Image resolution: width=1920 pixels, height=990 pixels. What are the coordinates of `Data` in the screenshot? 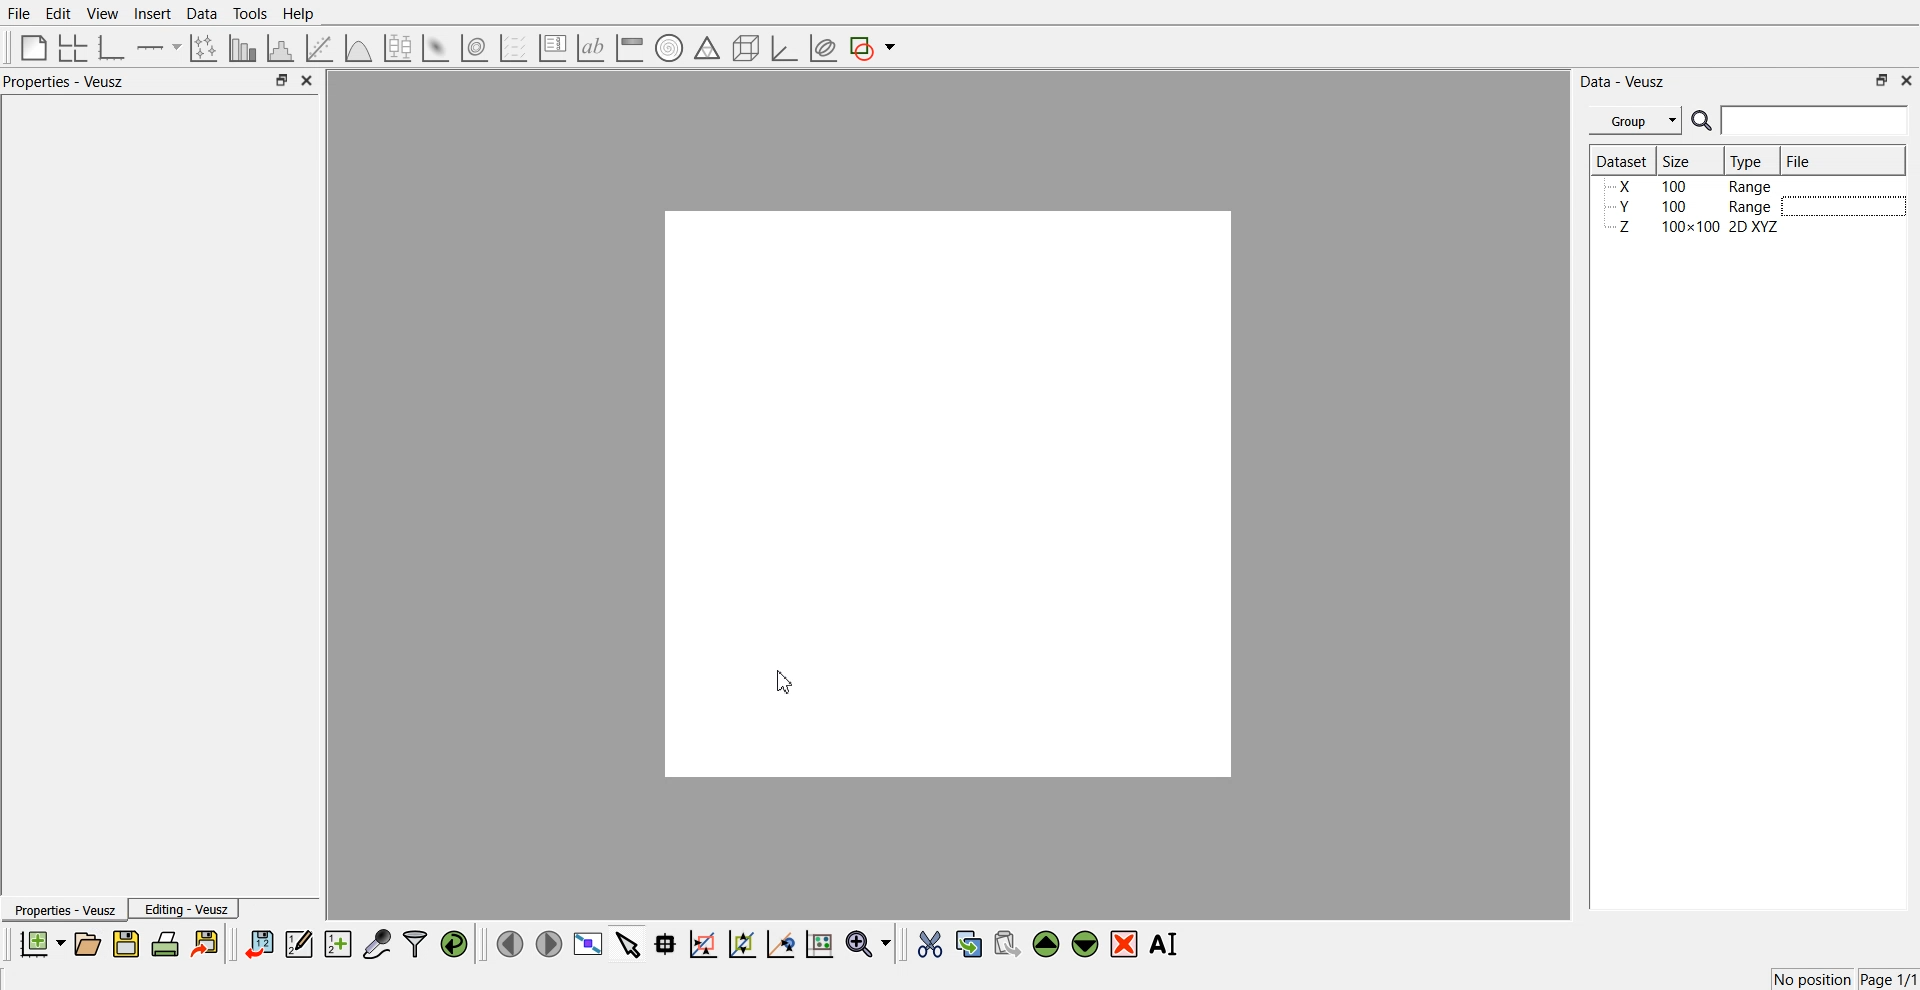 It's located at (204, 14).